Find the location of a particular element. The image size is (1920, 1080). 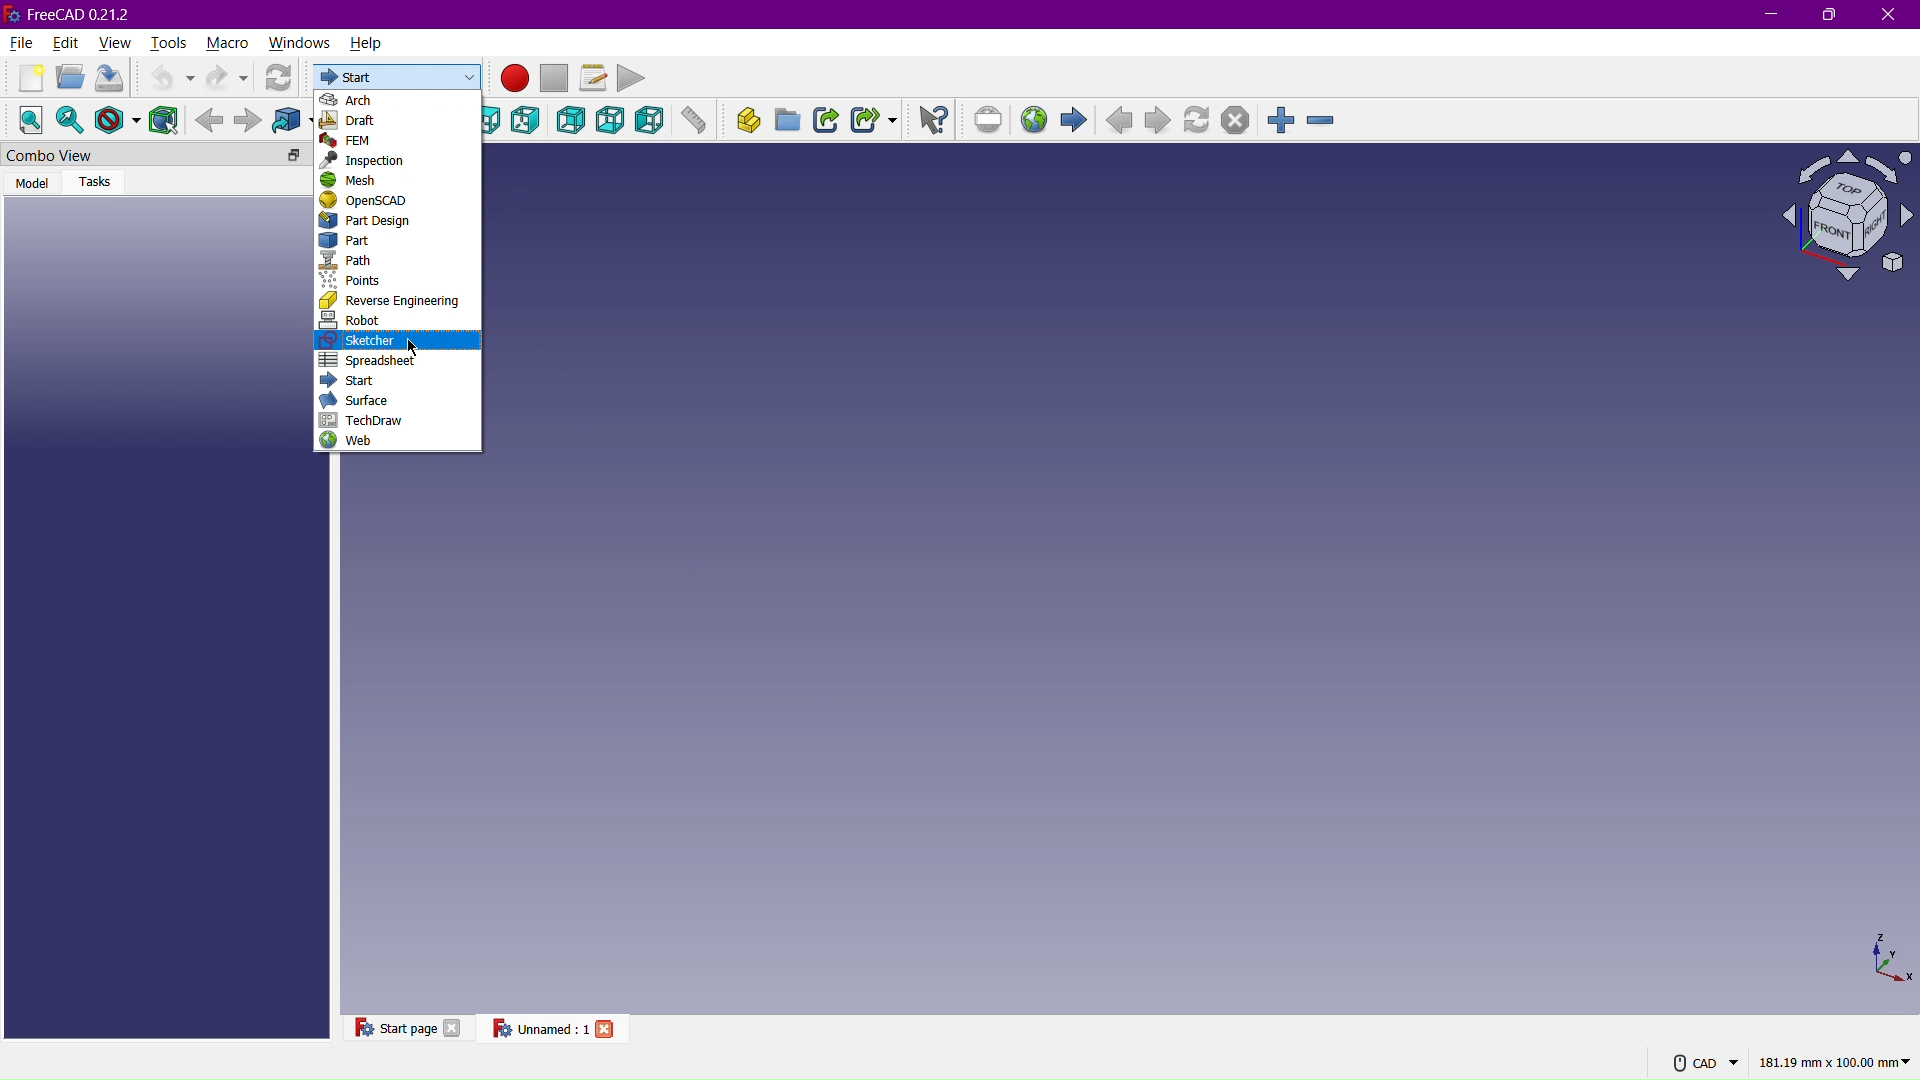

Maximize is located at coordinates (1829, 15).